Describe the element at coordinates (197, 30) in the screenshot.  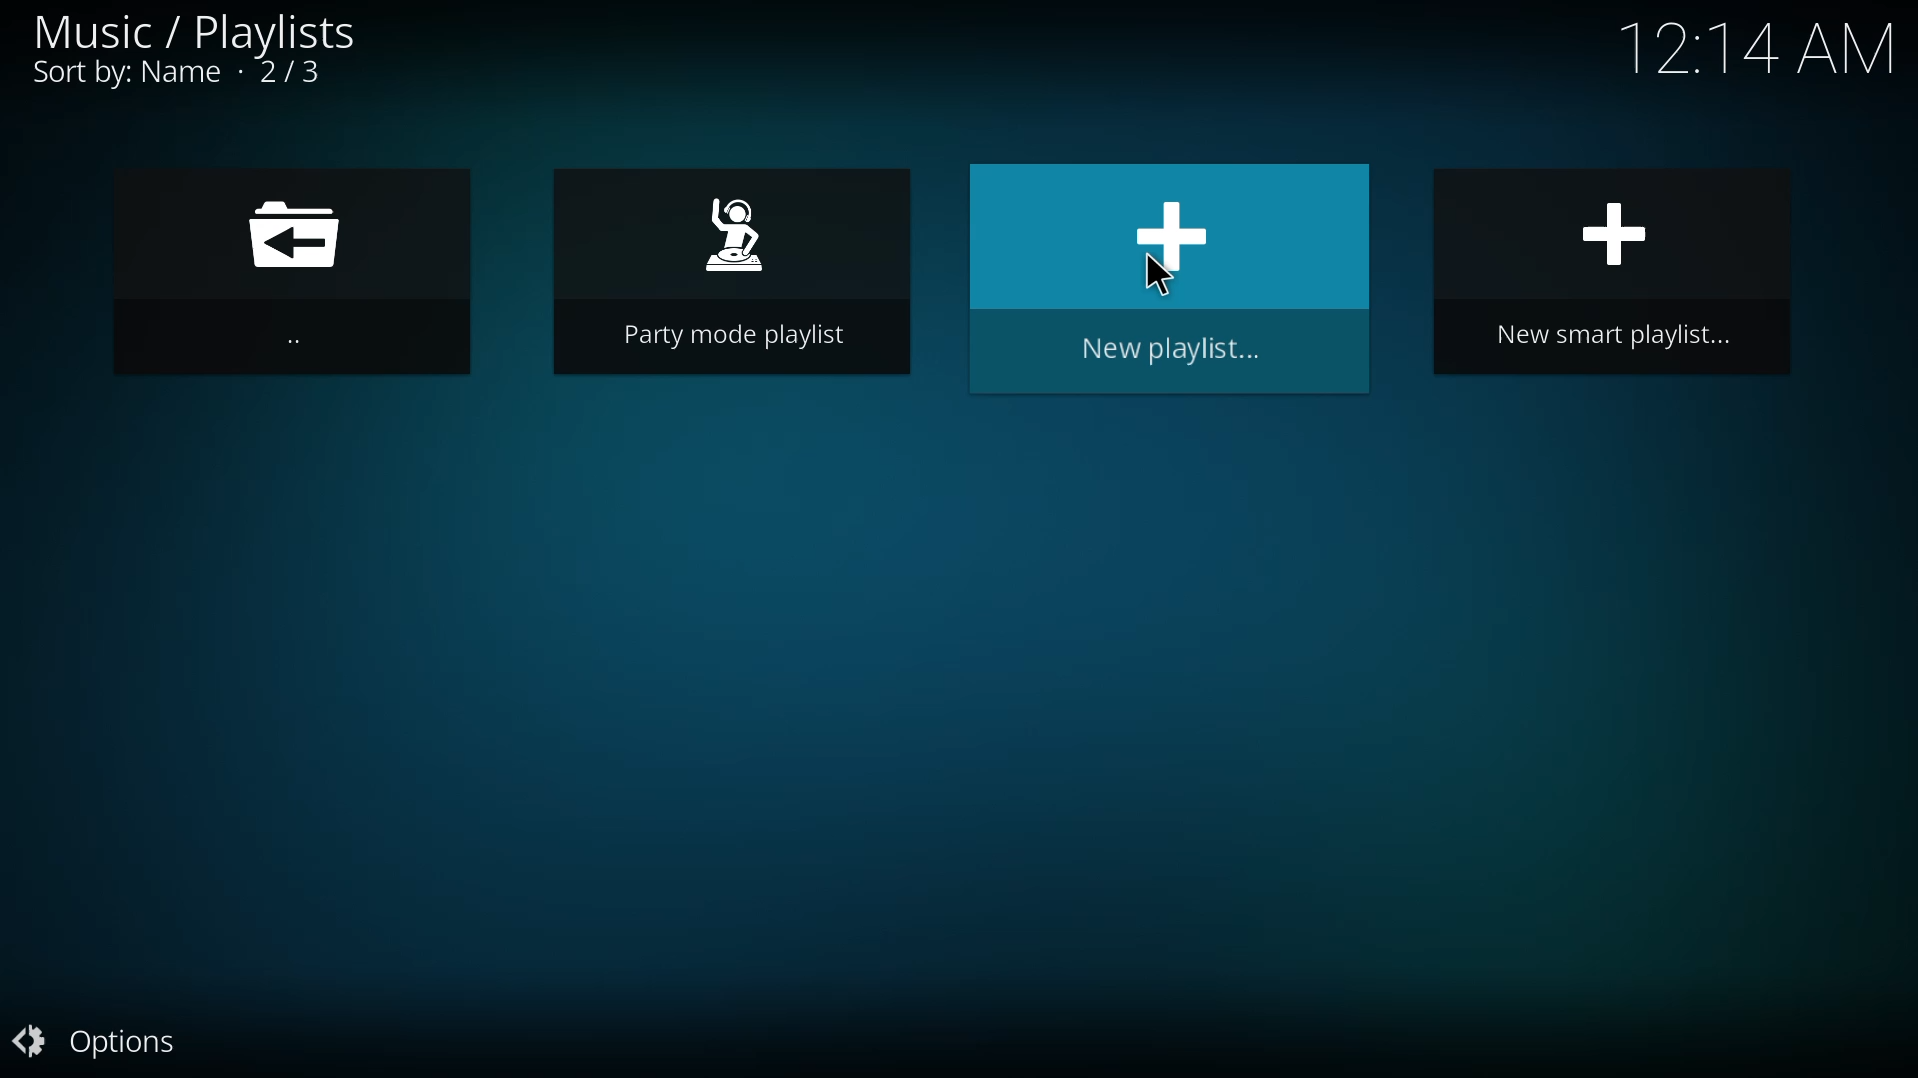
I see `music playlist` at that location.